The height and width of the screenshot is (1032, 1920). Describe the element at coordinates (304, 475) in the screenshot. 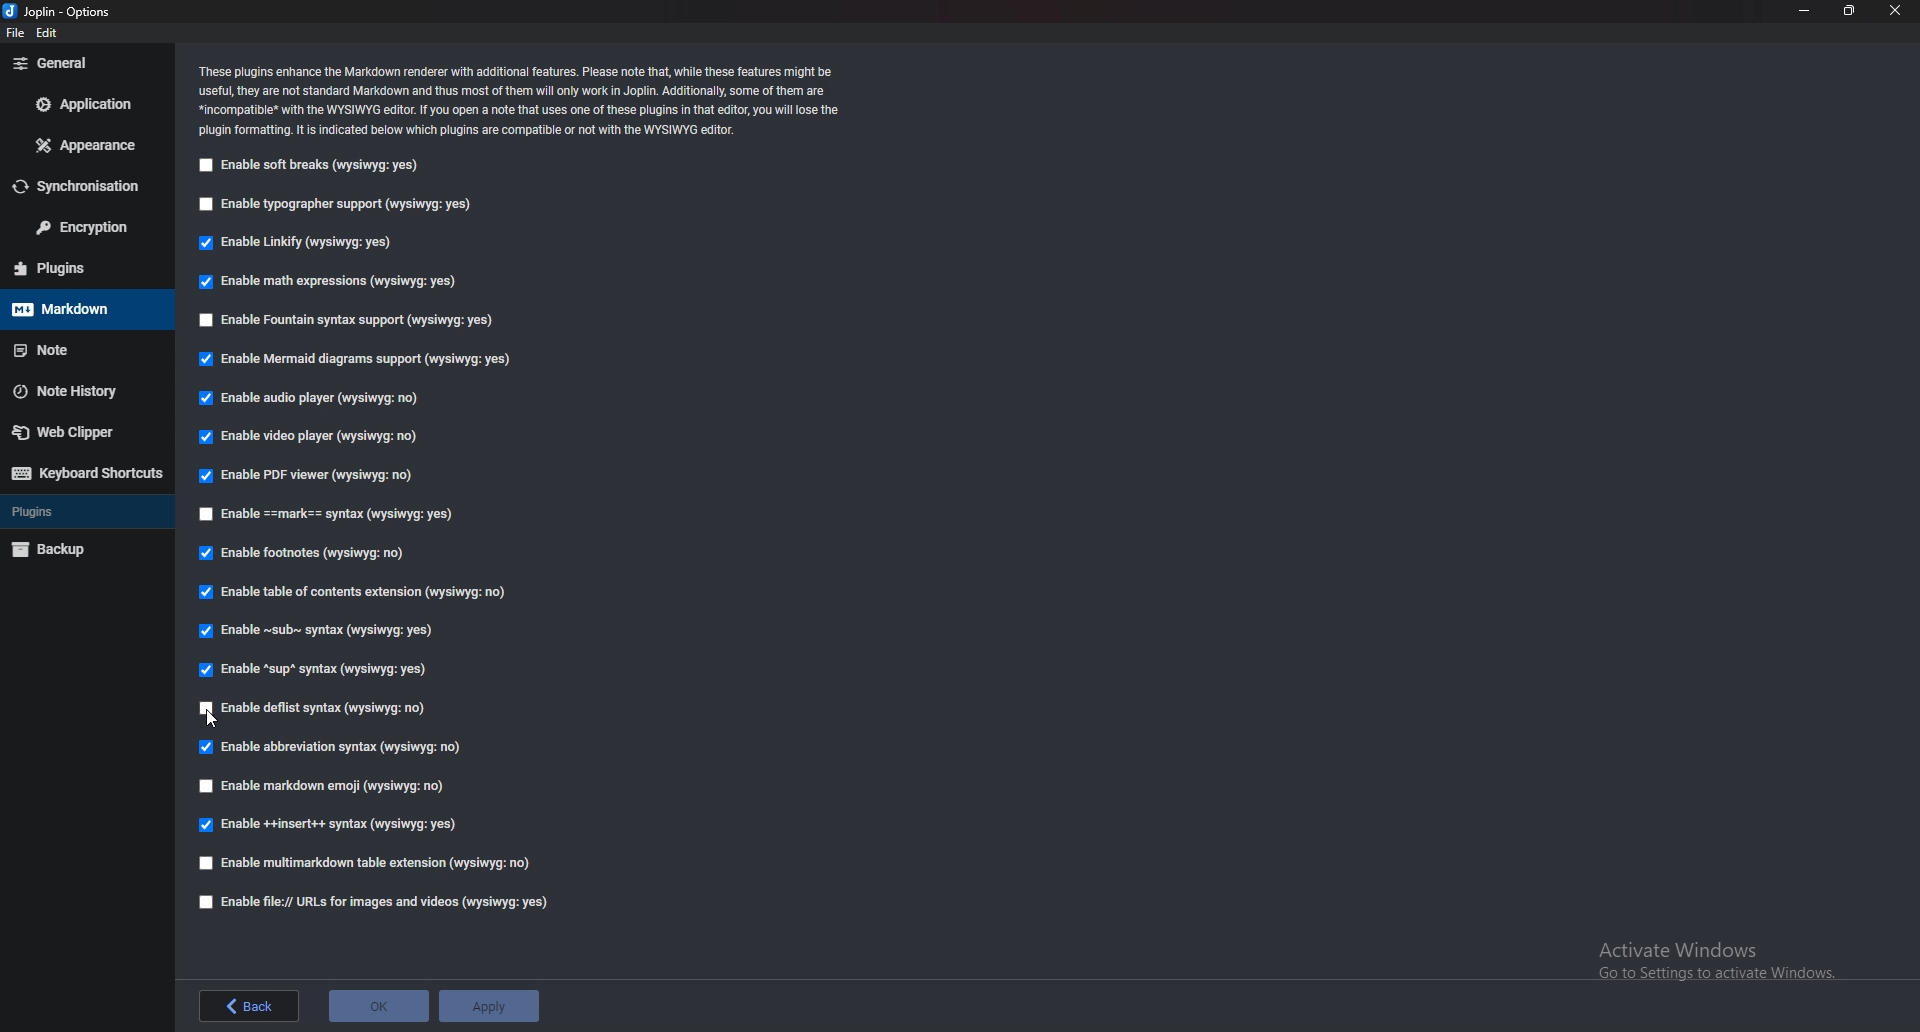

I see `Enable P D F viewer` at that location.